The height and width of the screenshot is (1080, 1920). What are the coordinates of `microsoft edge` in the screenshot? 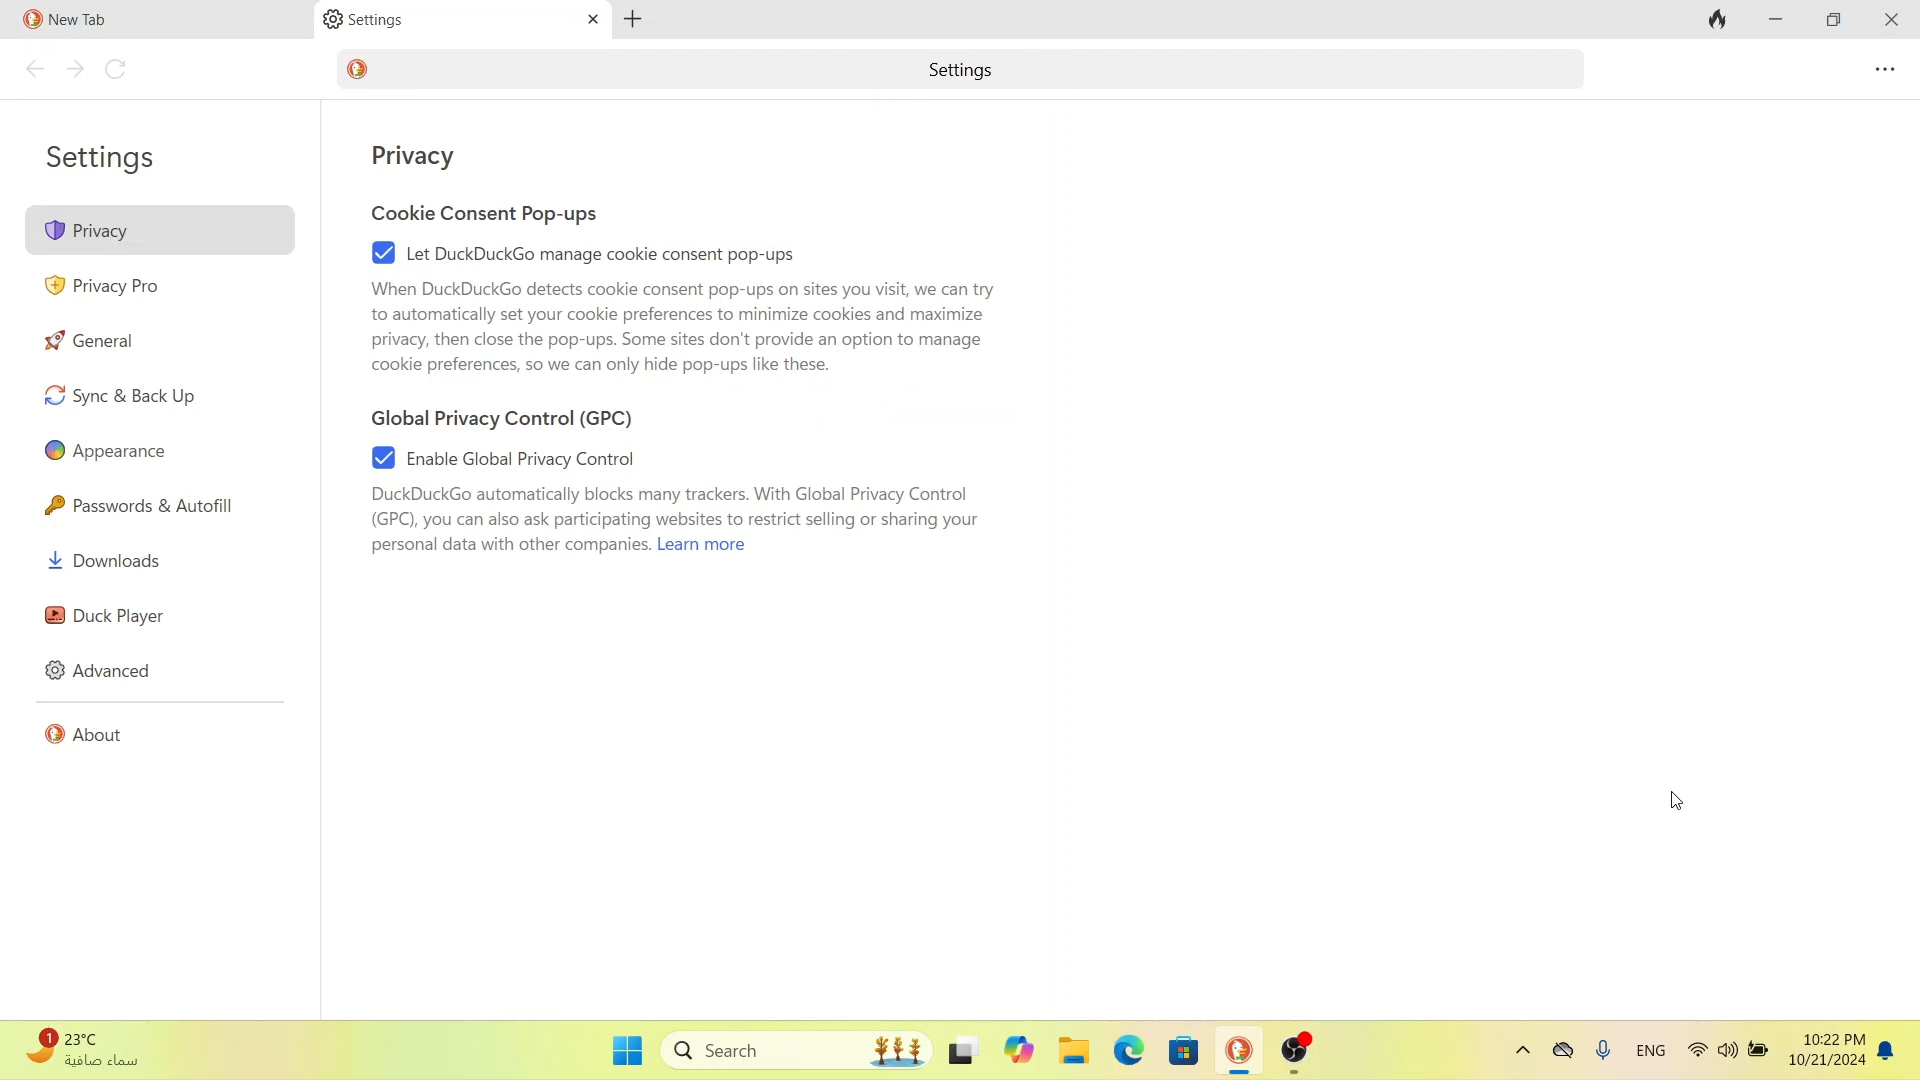 It's located at (1129, 1052).